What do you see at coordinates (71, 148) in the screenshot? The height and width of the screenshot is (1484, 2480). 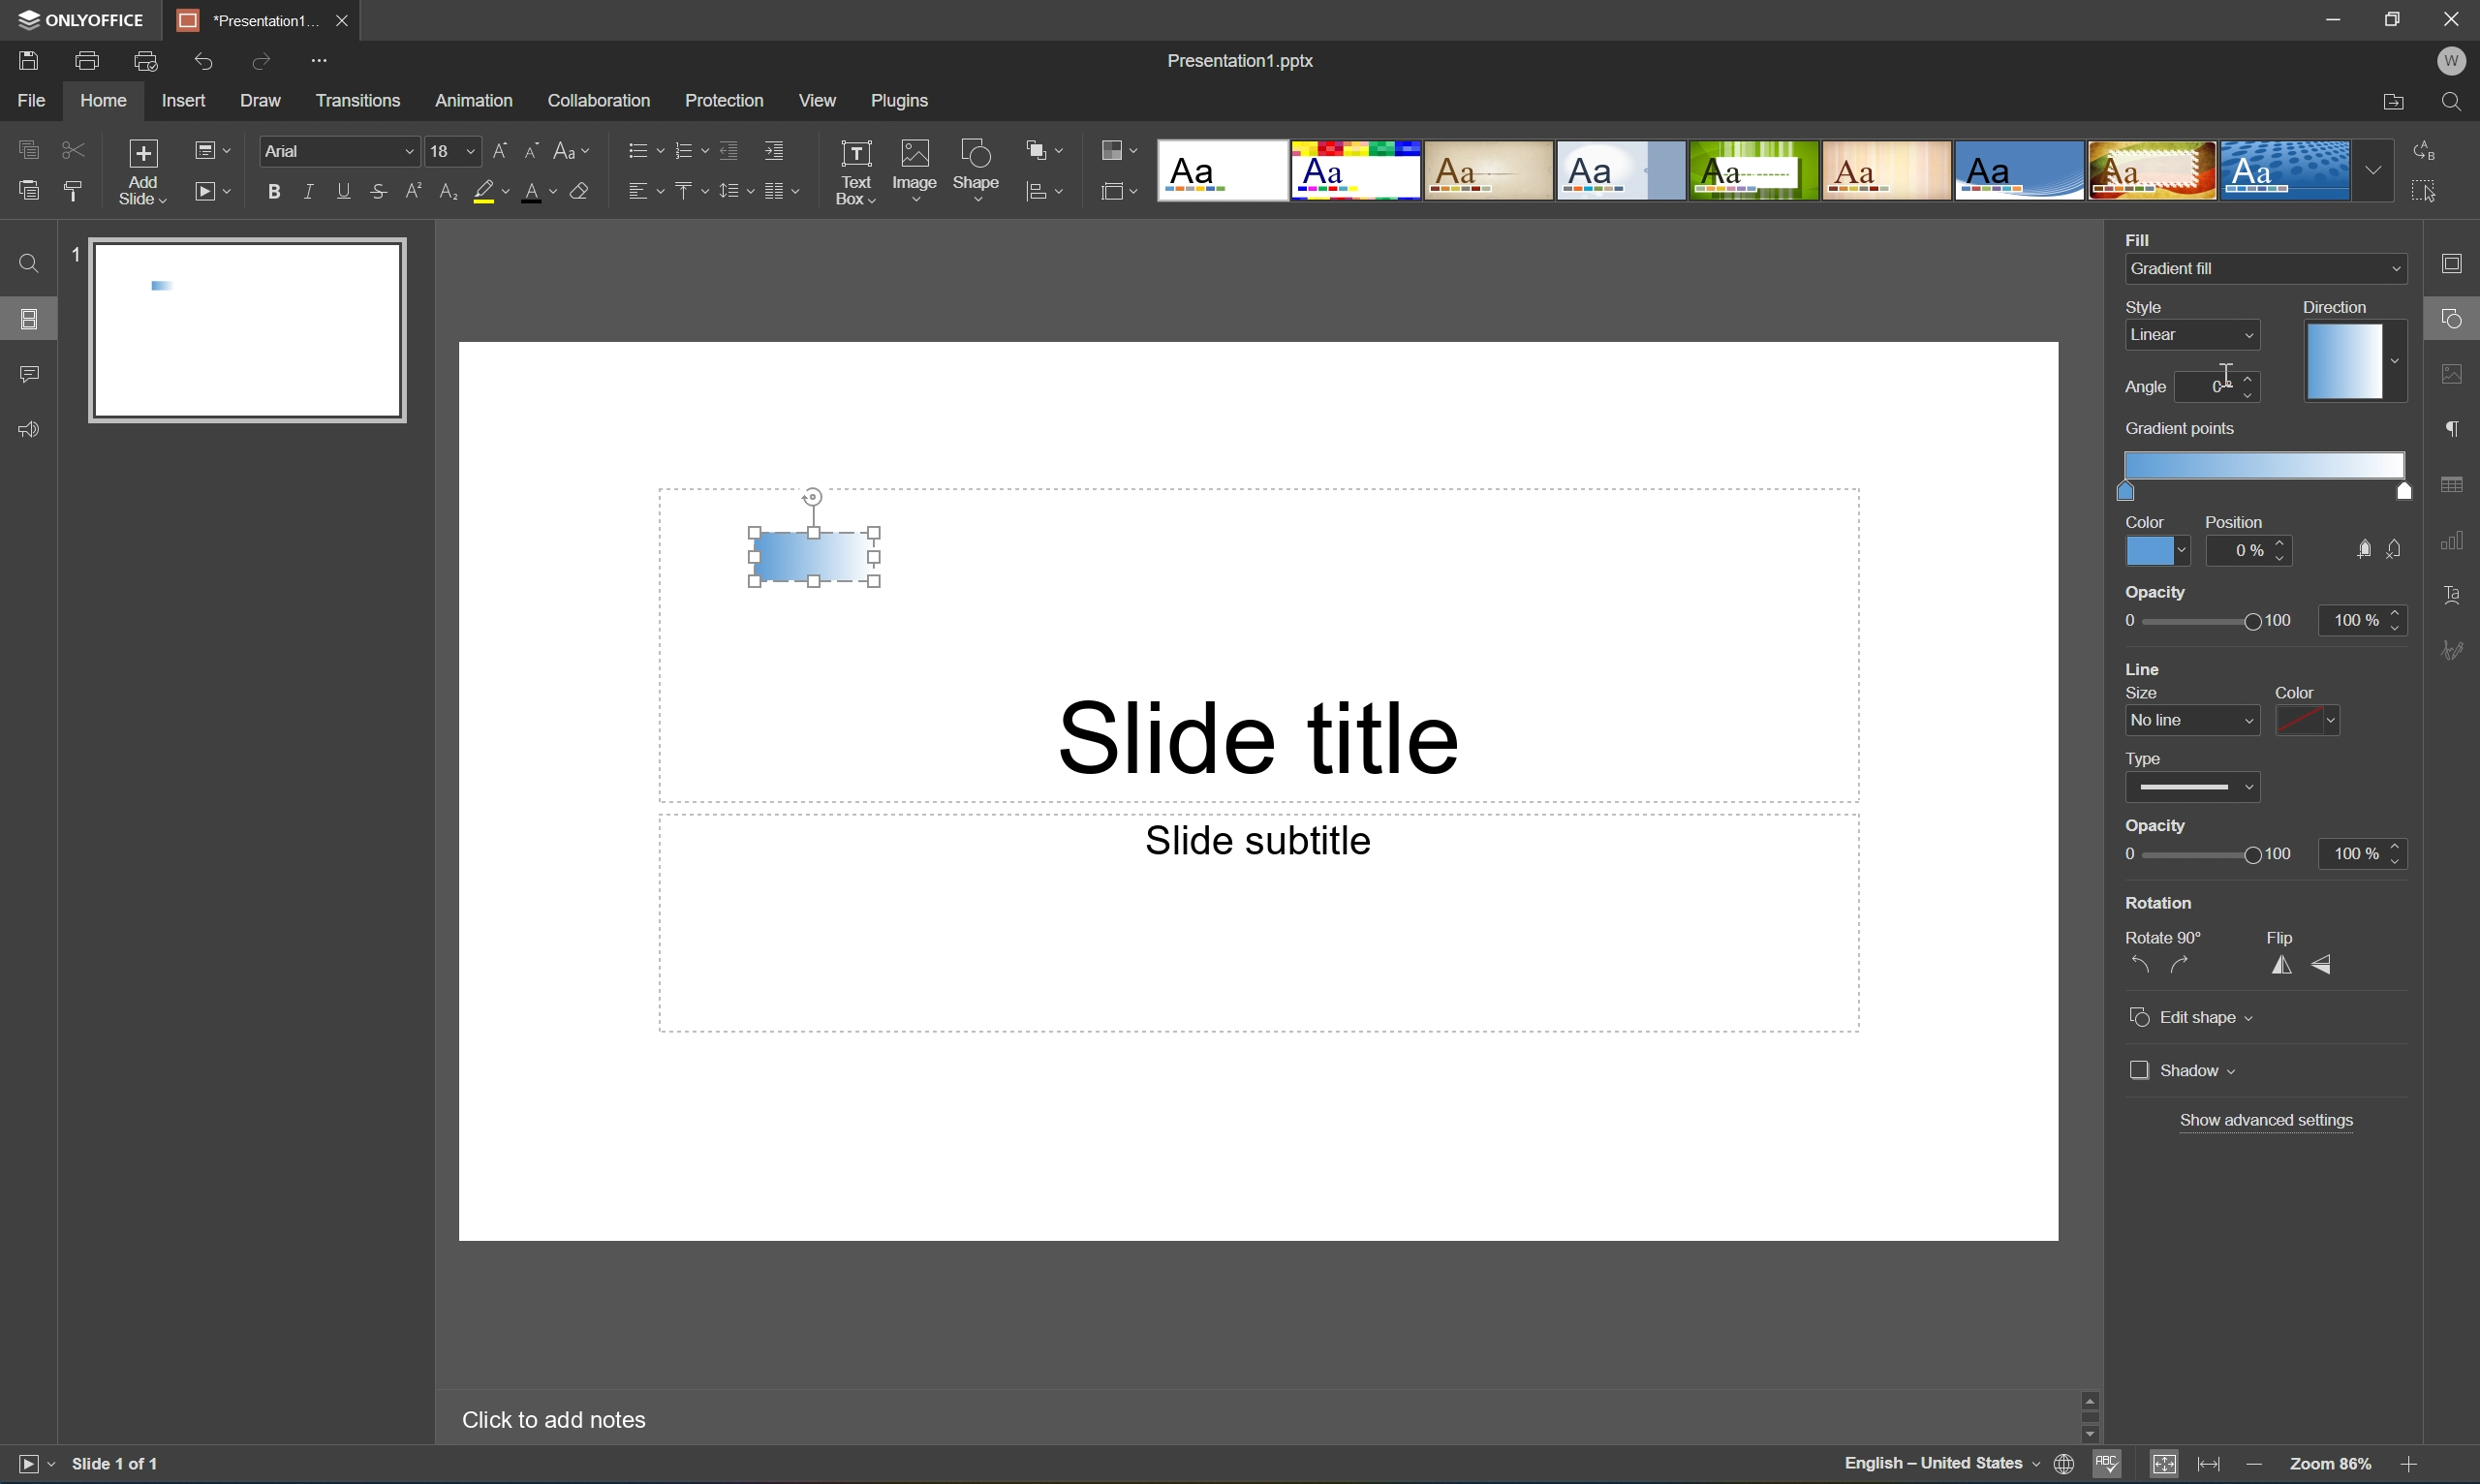 I see `Cut` at bounding box center [71, 148].